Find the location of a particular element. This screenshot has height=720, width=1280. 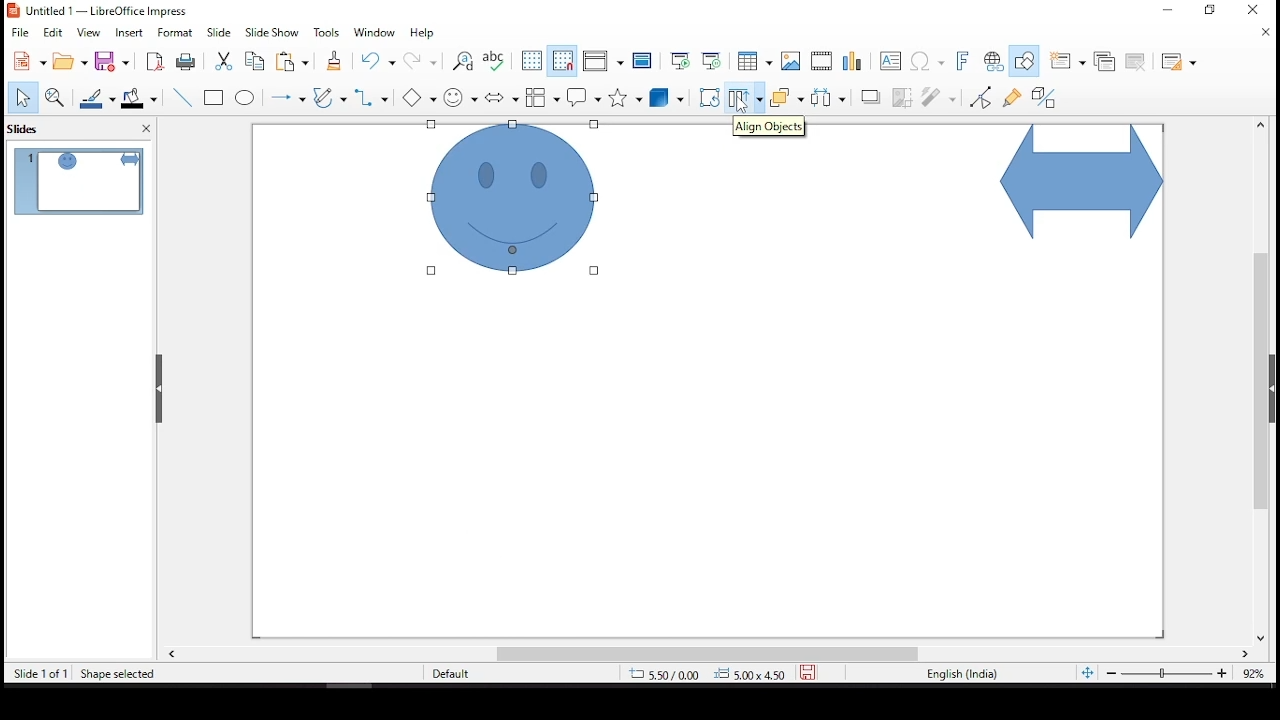

view is located at coordinates (90, 33).